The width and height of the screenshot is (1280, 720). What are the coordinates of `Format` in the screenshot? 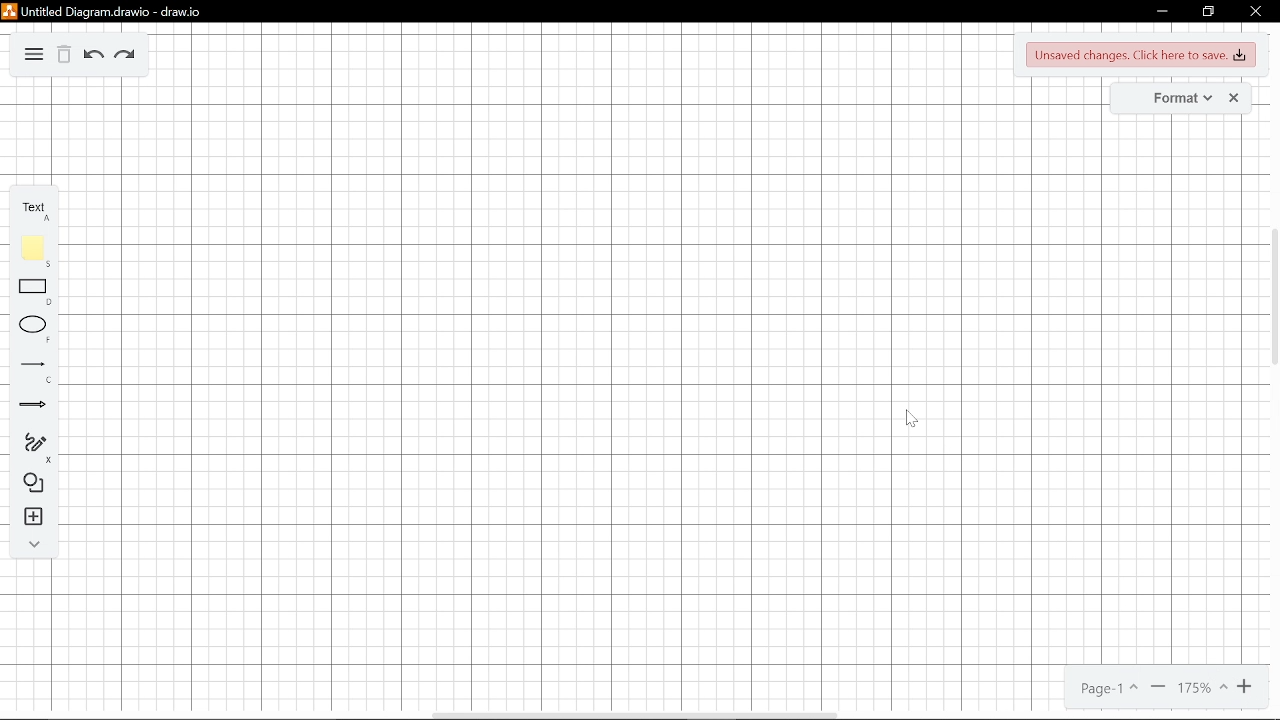 It's located at (1169, 97).